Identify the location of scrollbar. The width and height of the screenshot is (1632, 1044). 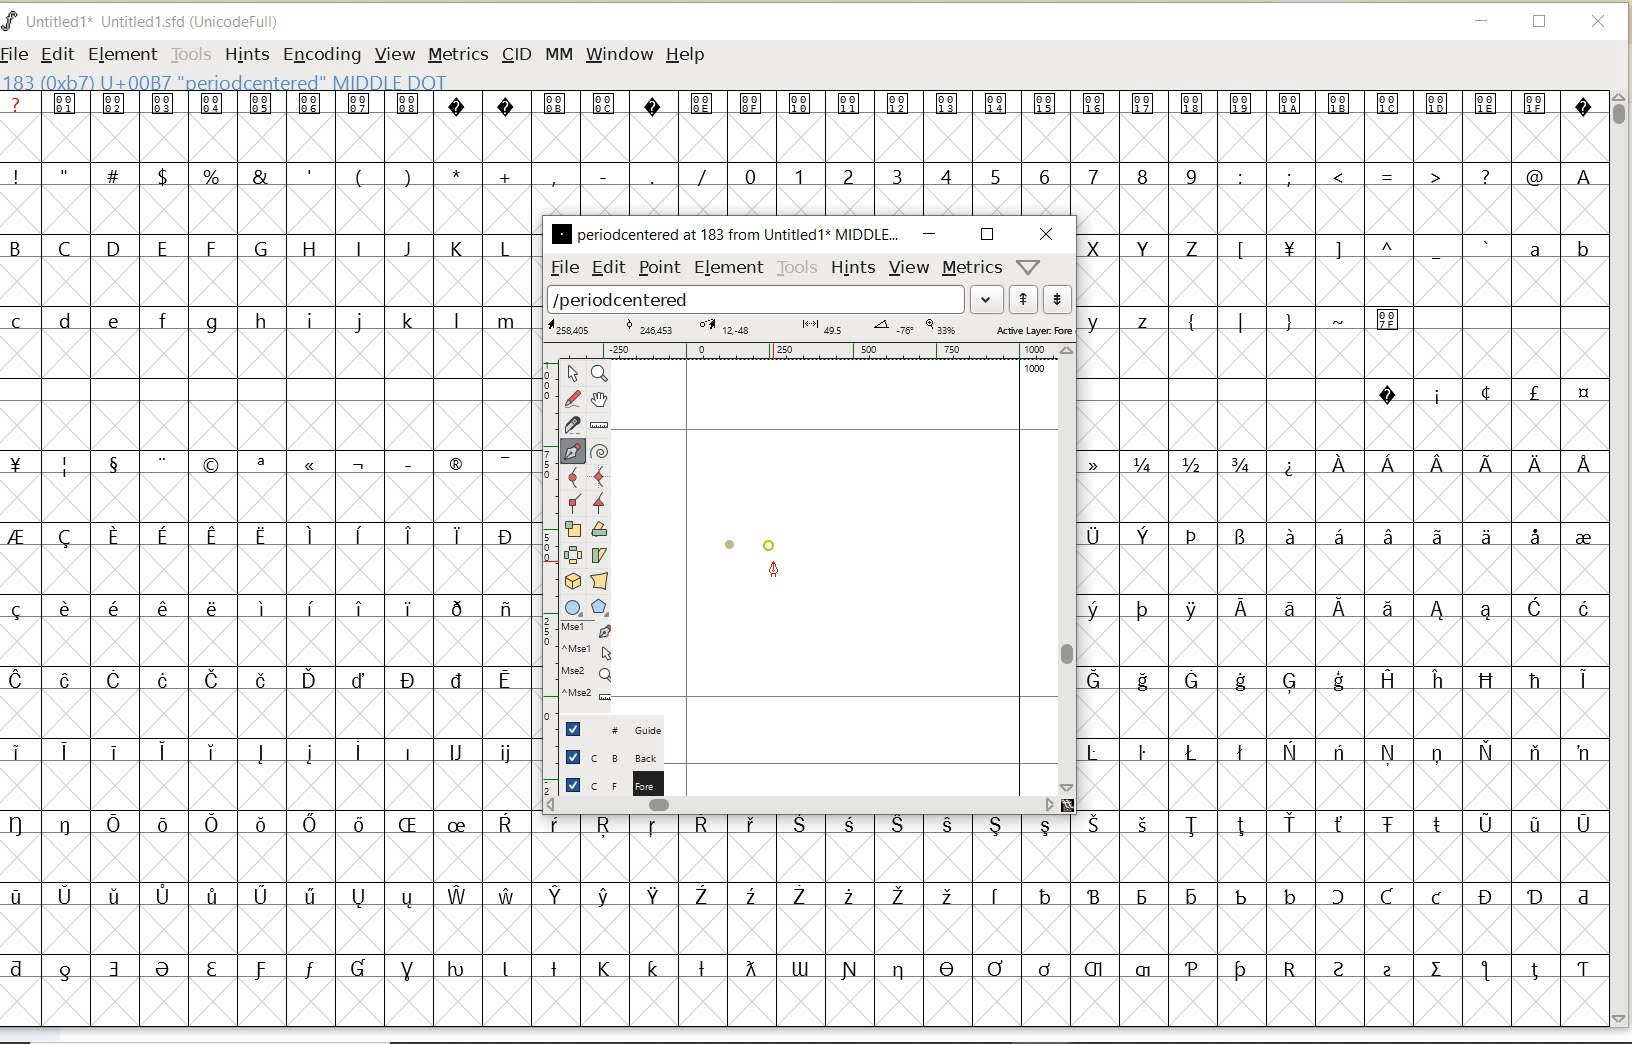
(1069, 568).